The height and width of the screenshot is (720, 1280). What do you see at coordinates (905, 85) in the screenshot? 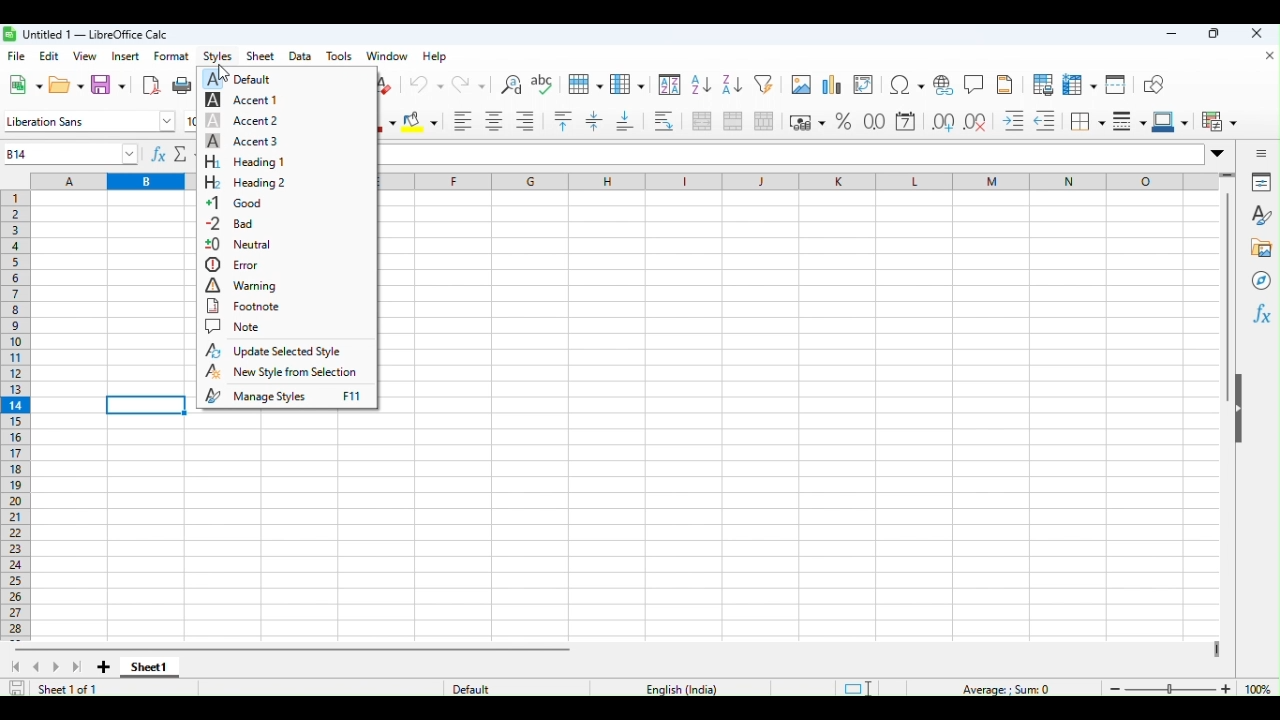
I see `Insert symbol` at bounding box center [905, 85].